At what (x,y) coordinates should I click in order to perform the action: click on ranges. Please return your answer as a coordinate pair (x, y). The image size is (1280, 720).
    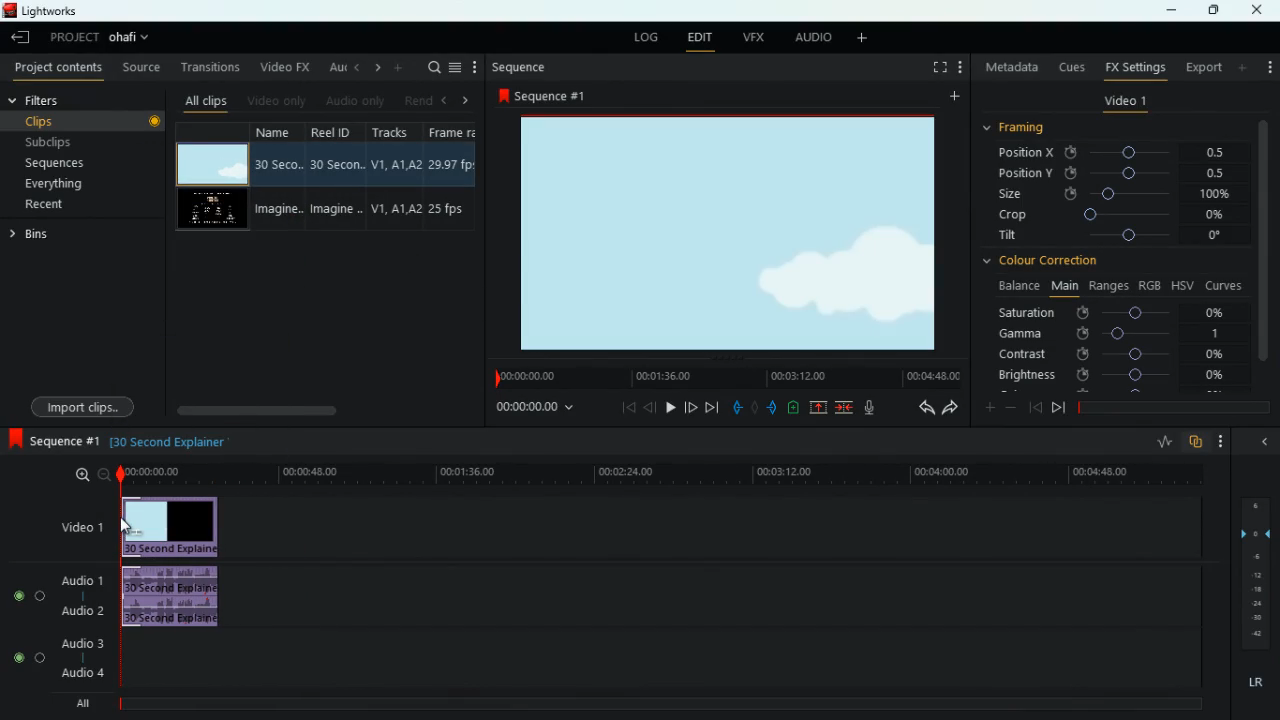
    Looking at the image, I should click on (1109, 287).